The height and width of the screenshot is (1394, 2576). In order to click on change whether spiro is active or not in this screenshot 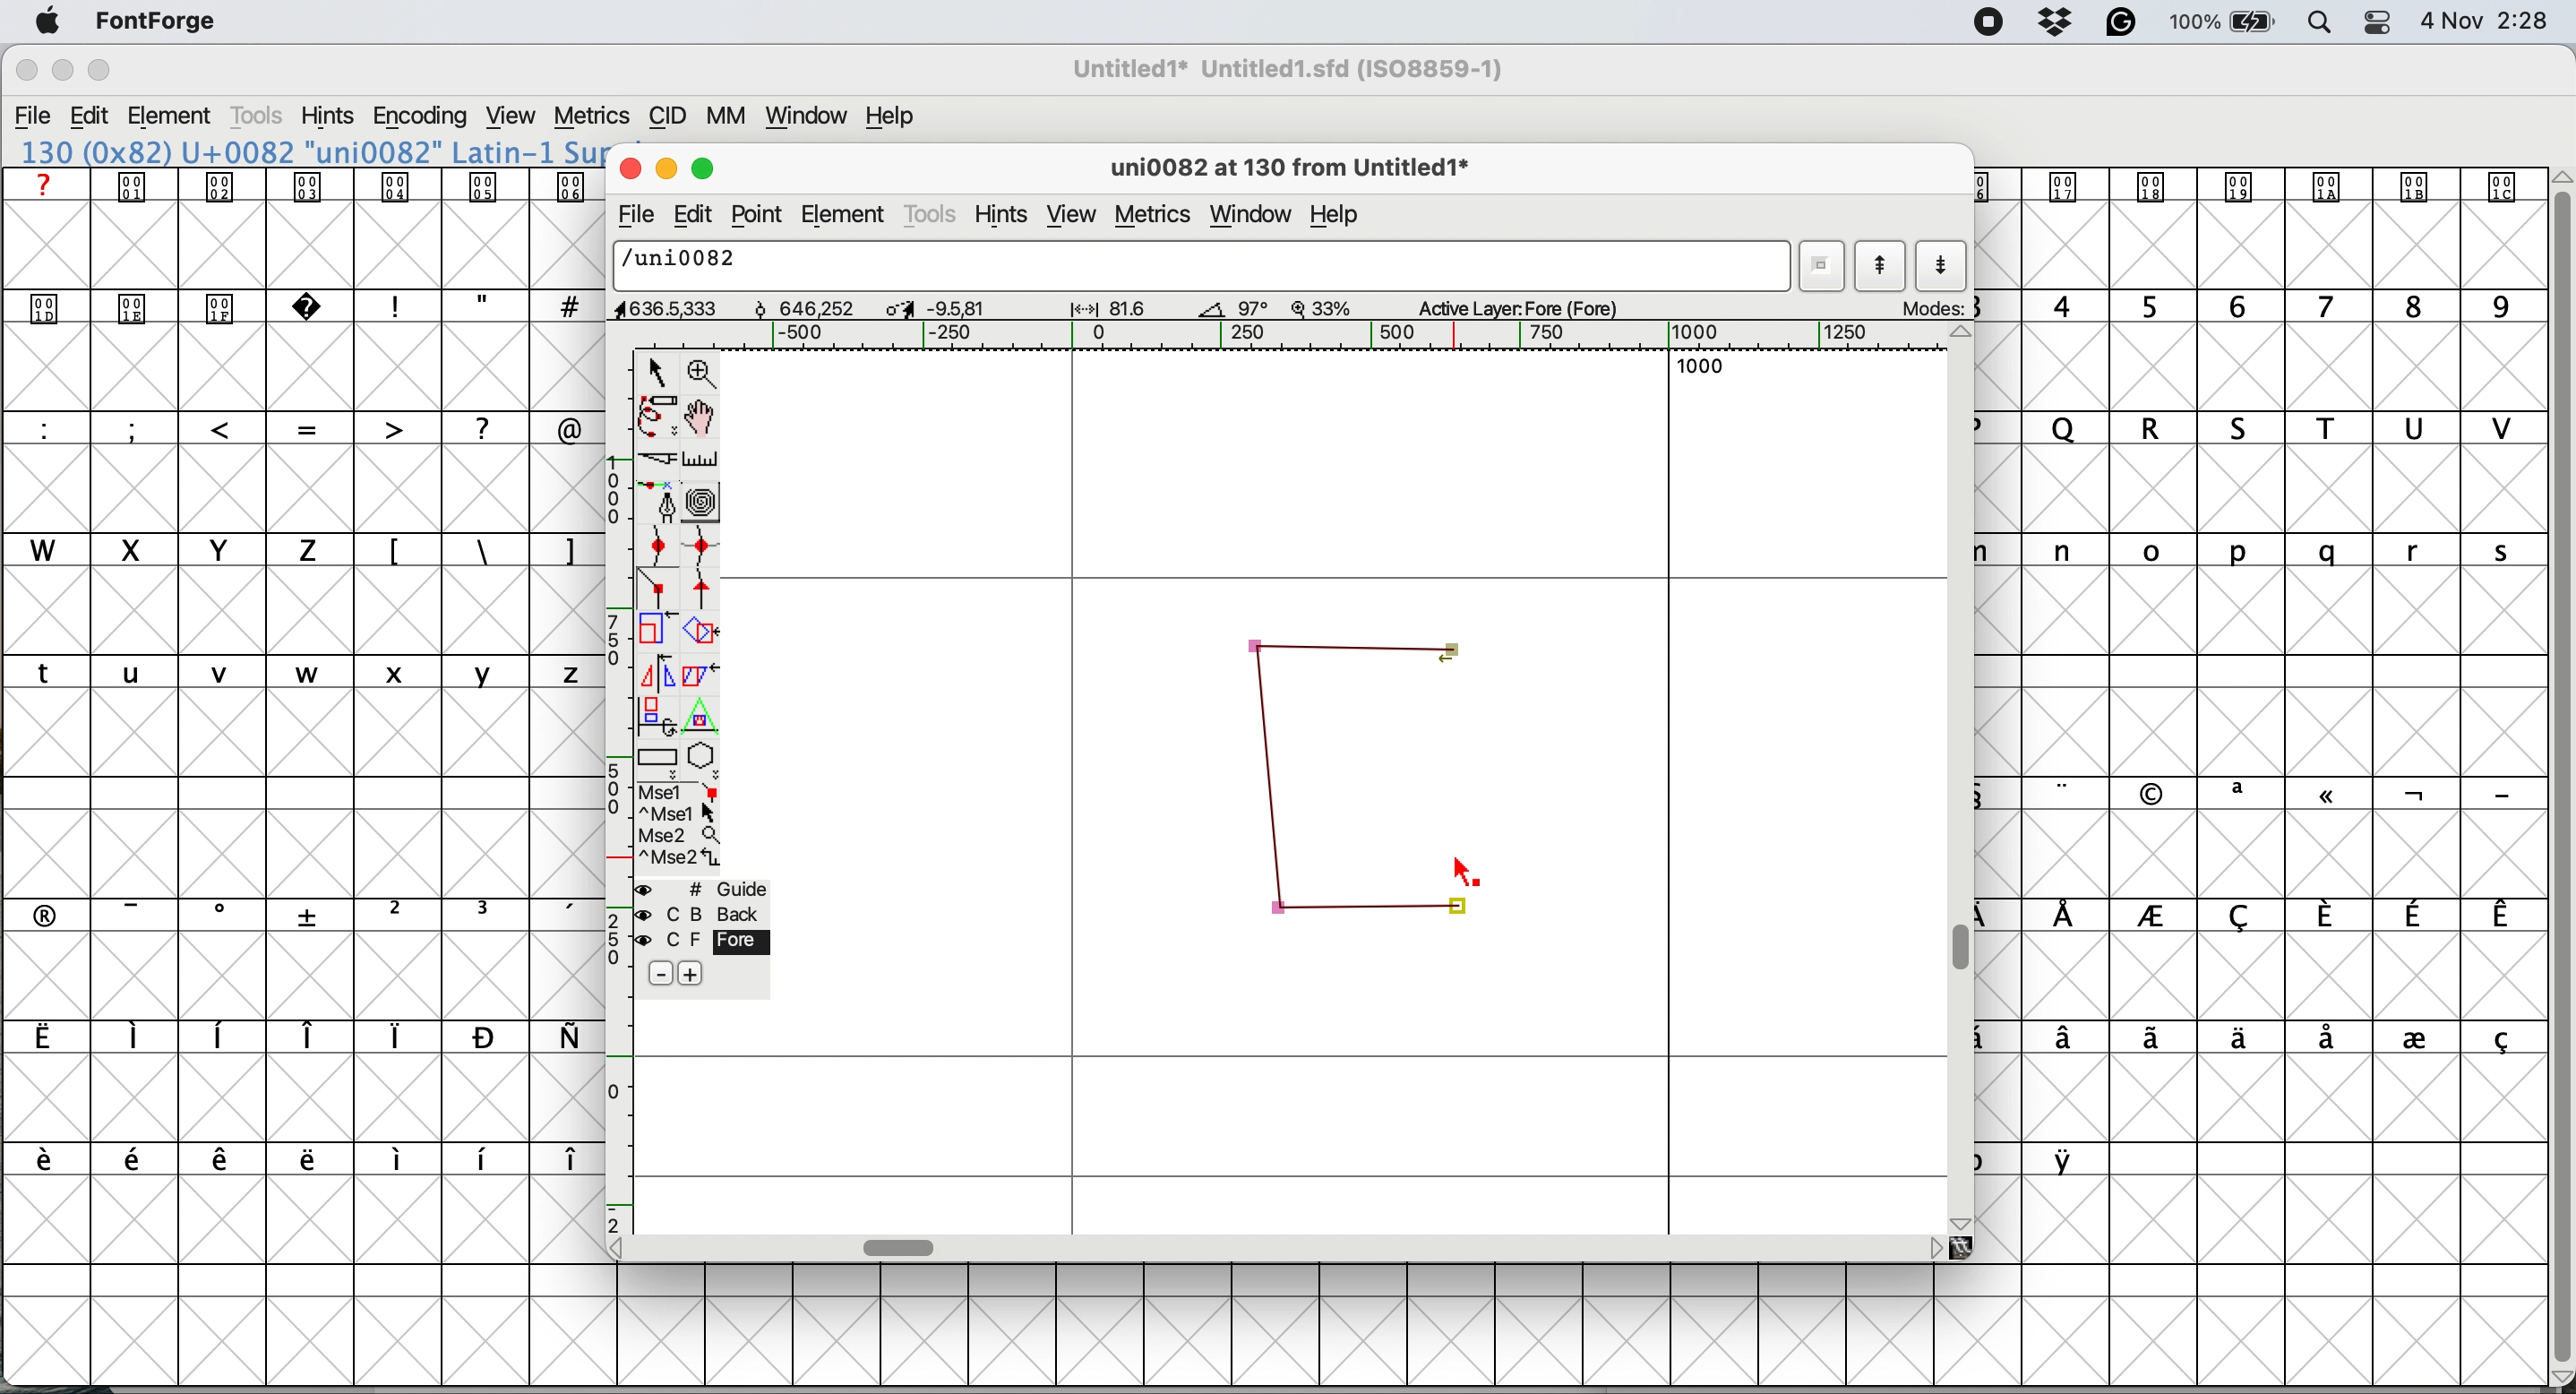, I will do `click(704, 502)`.